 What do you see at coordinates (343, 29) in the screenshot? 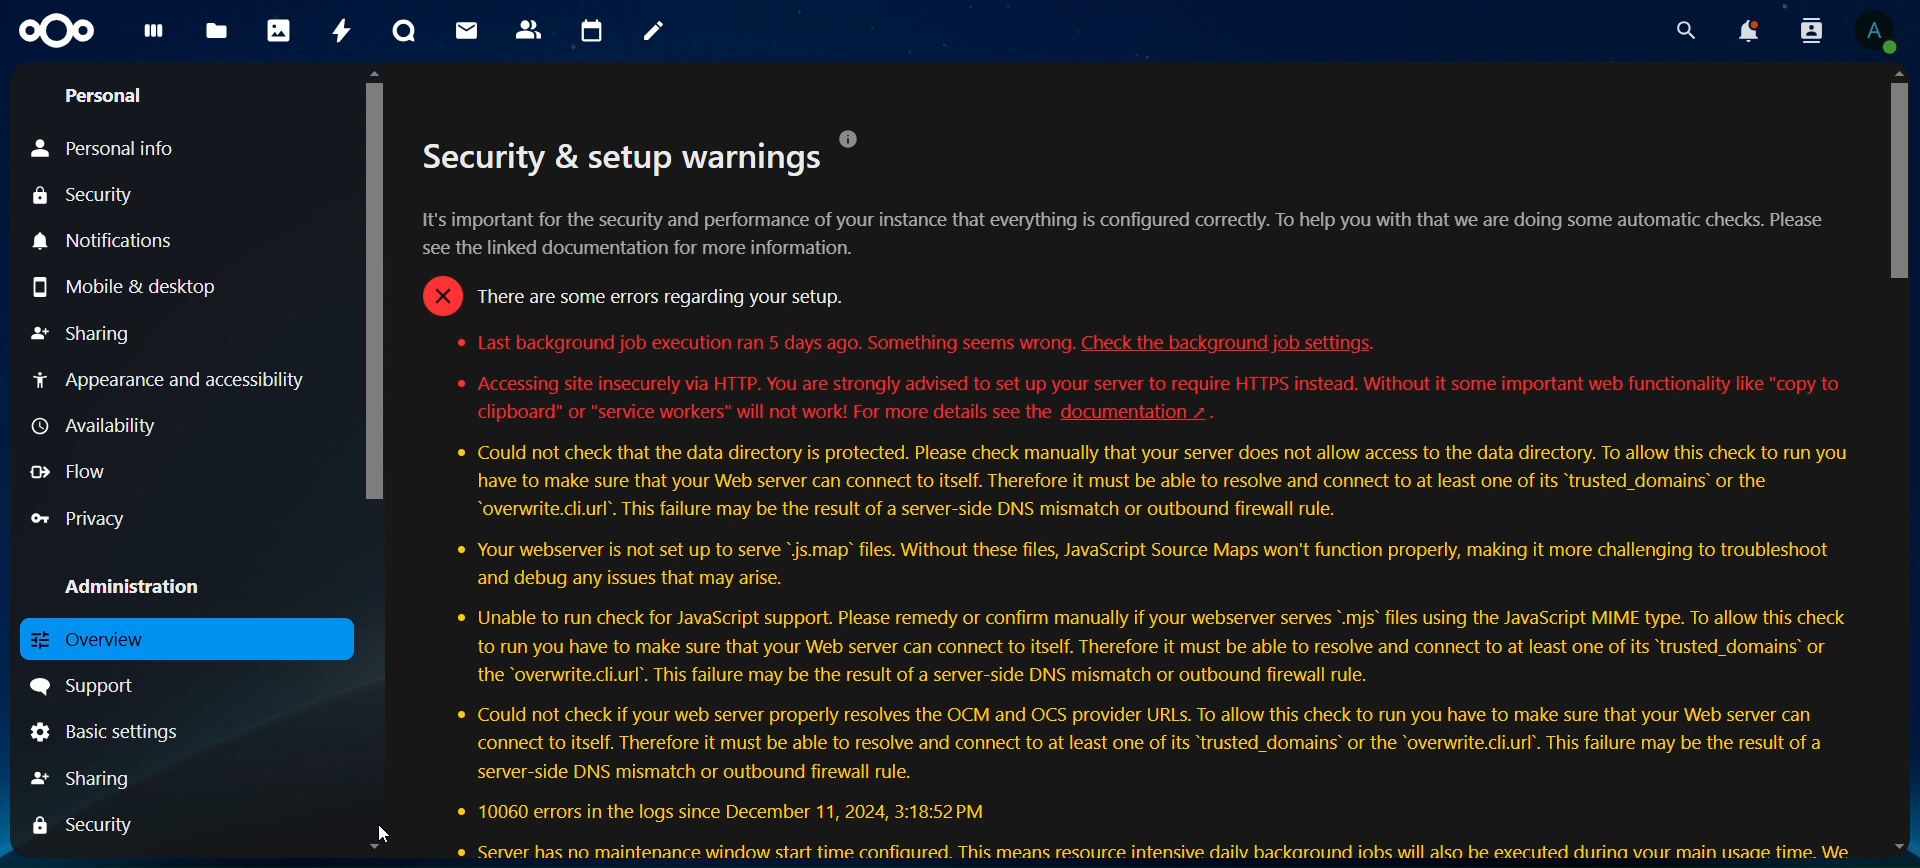
I see `activity` at bounding box center [343, 29].